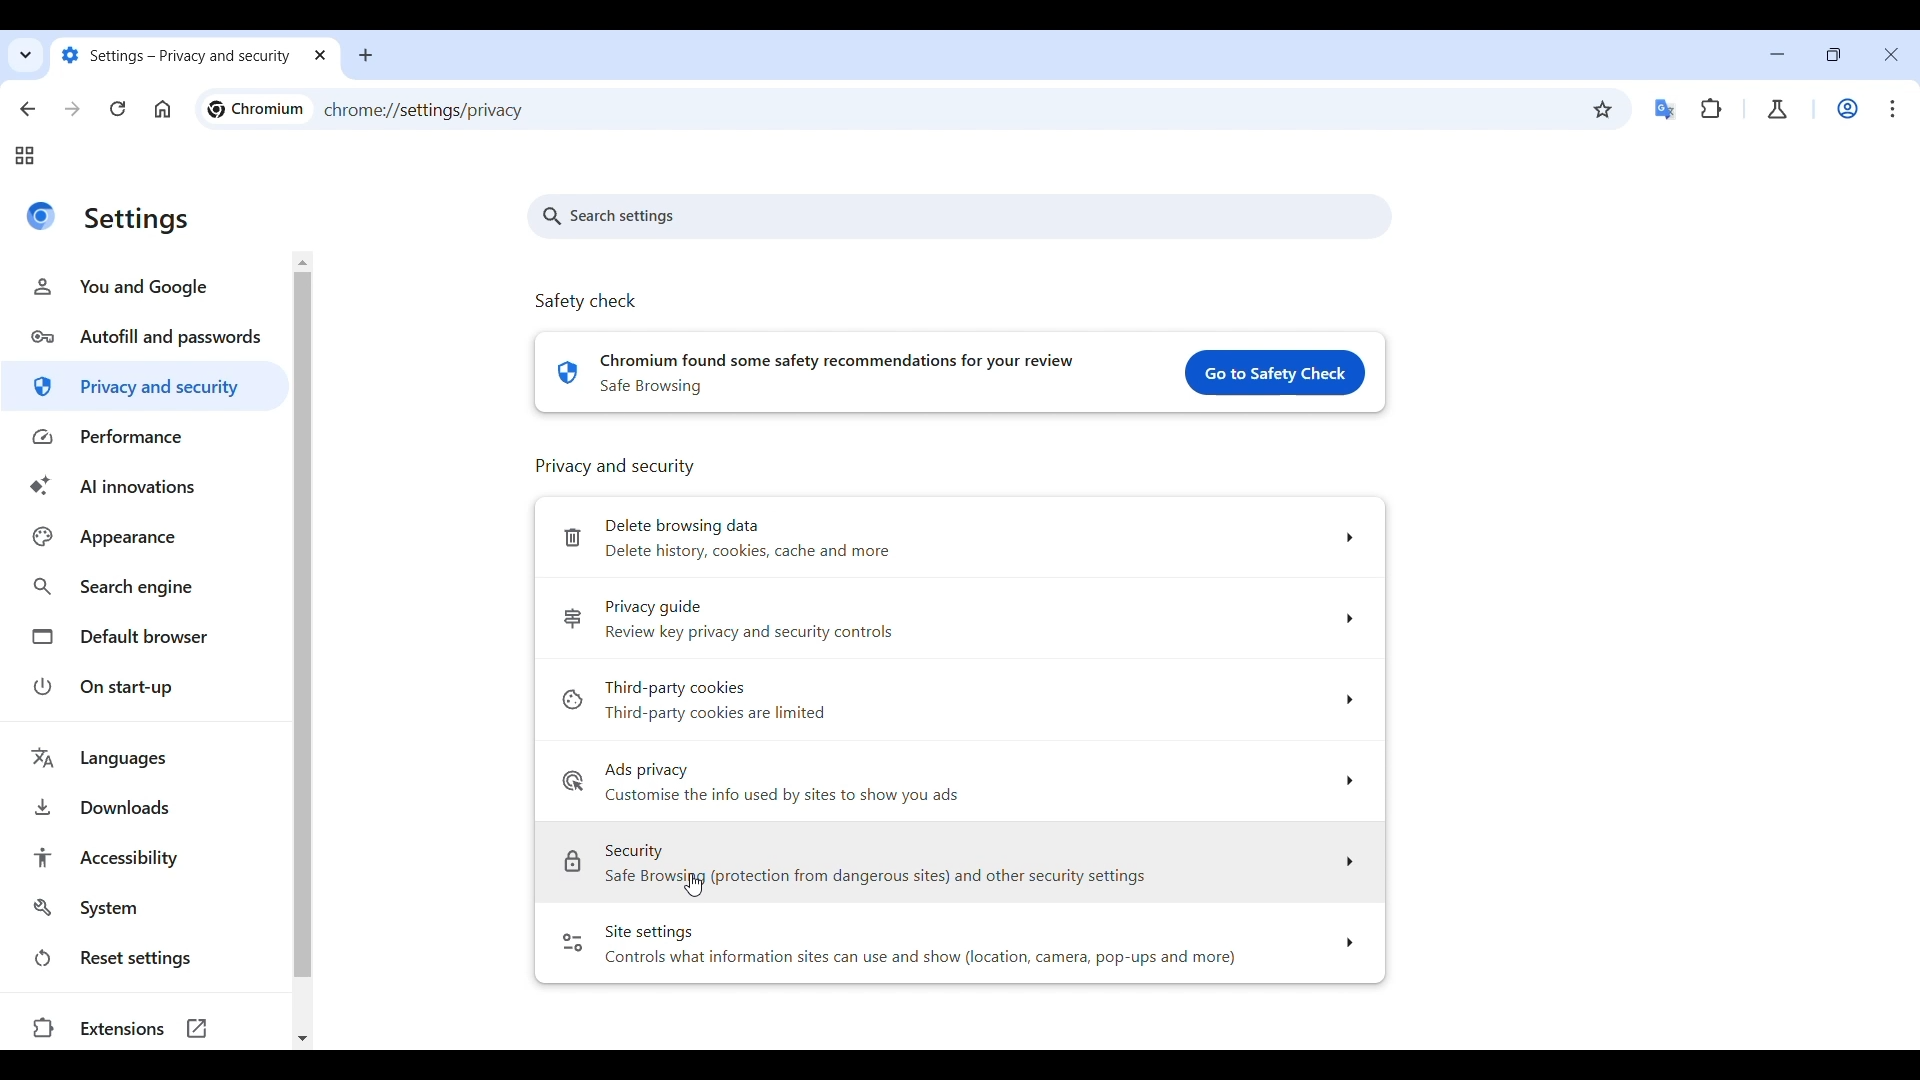 The image size is (1920, 1080). I want to click on Tab groups, so click(24, 156).